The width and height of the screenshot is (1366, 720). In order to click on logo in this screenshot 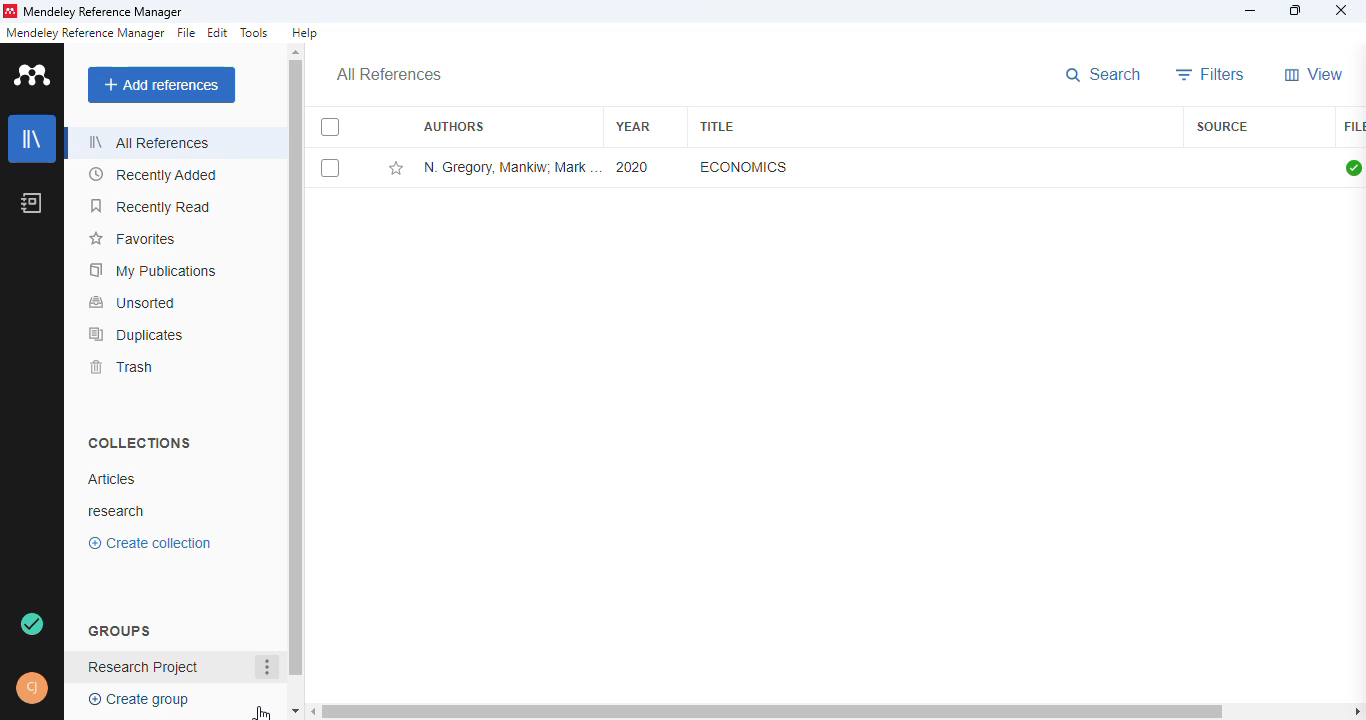, I will do `click(33, 75)`.